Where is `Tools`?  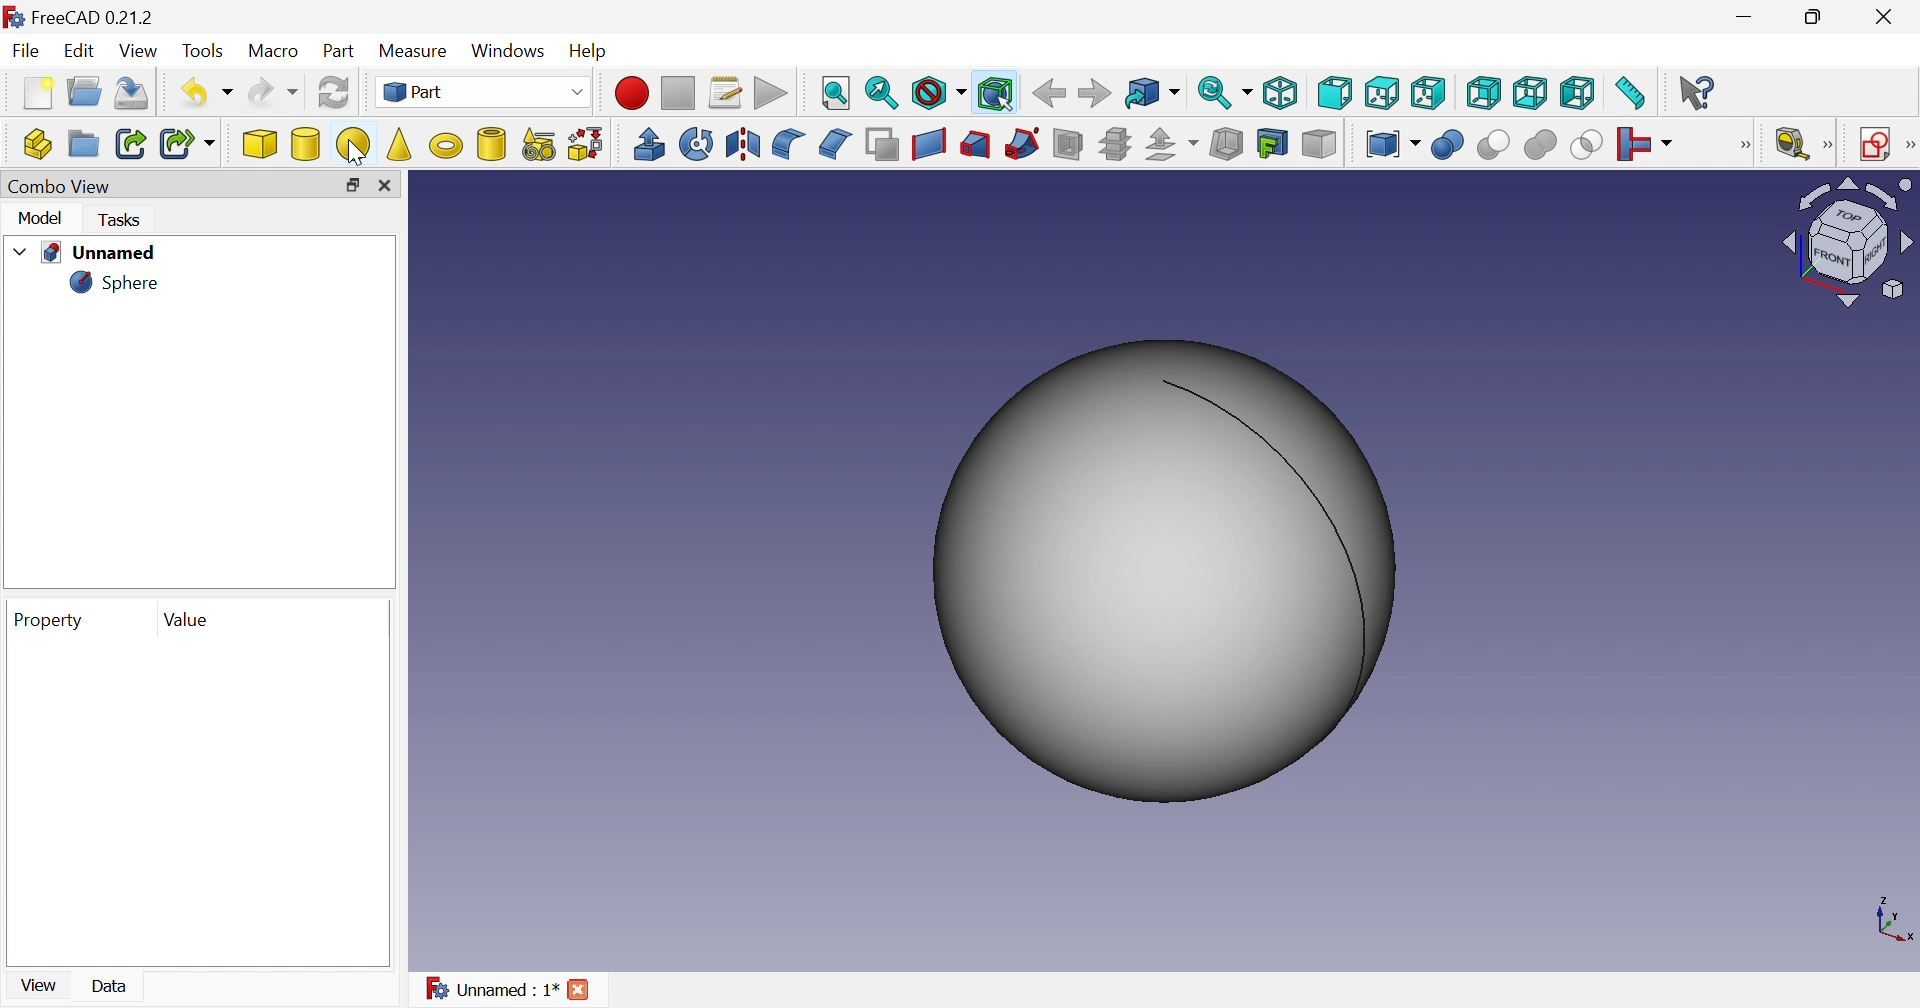 Tools is located at coordinates (202, 50).